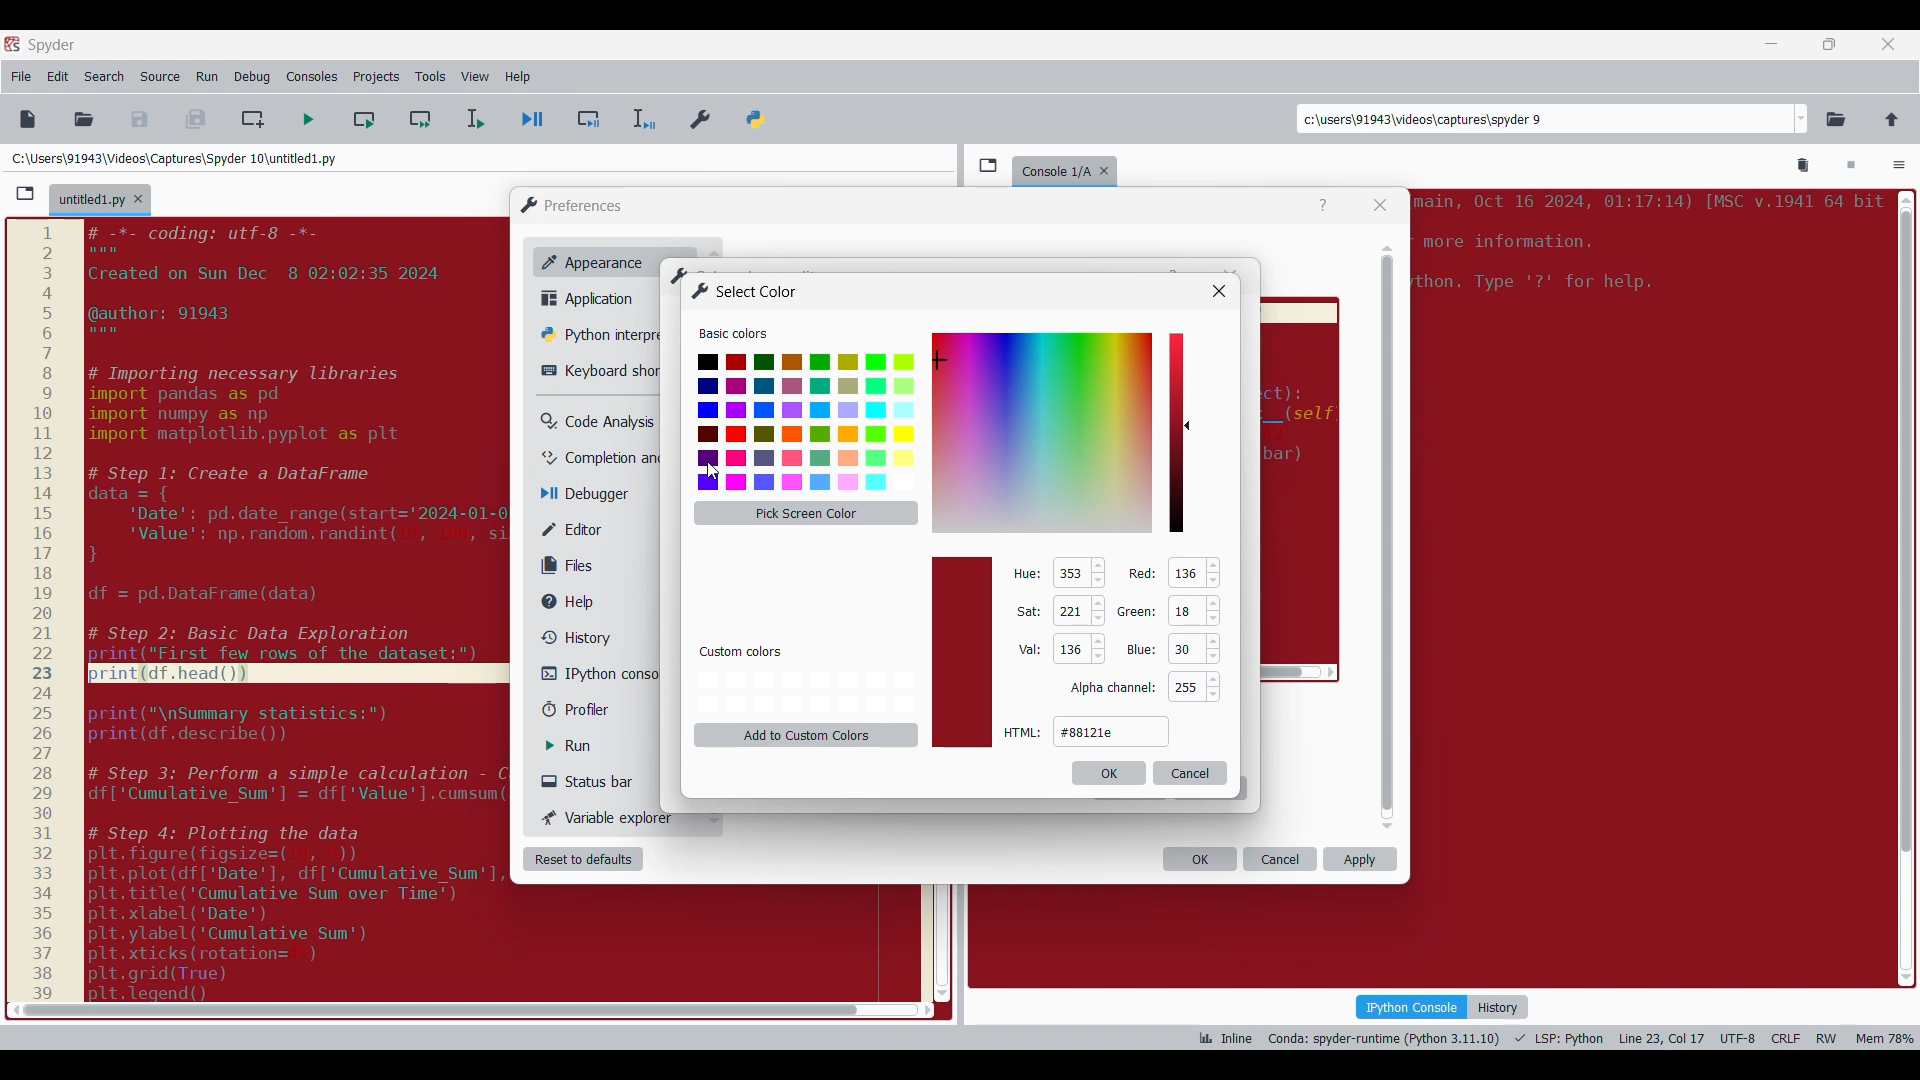 The image size is (1920, 1080). Describe the element at coordinates (420, 119) in the screenshot. I see `Run current cell and go to next one` at that location.